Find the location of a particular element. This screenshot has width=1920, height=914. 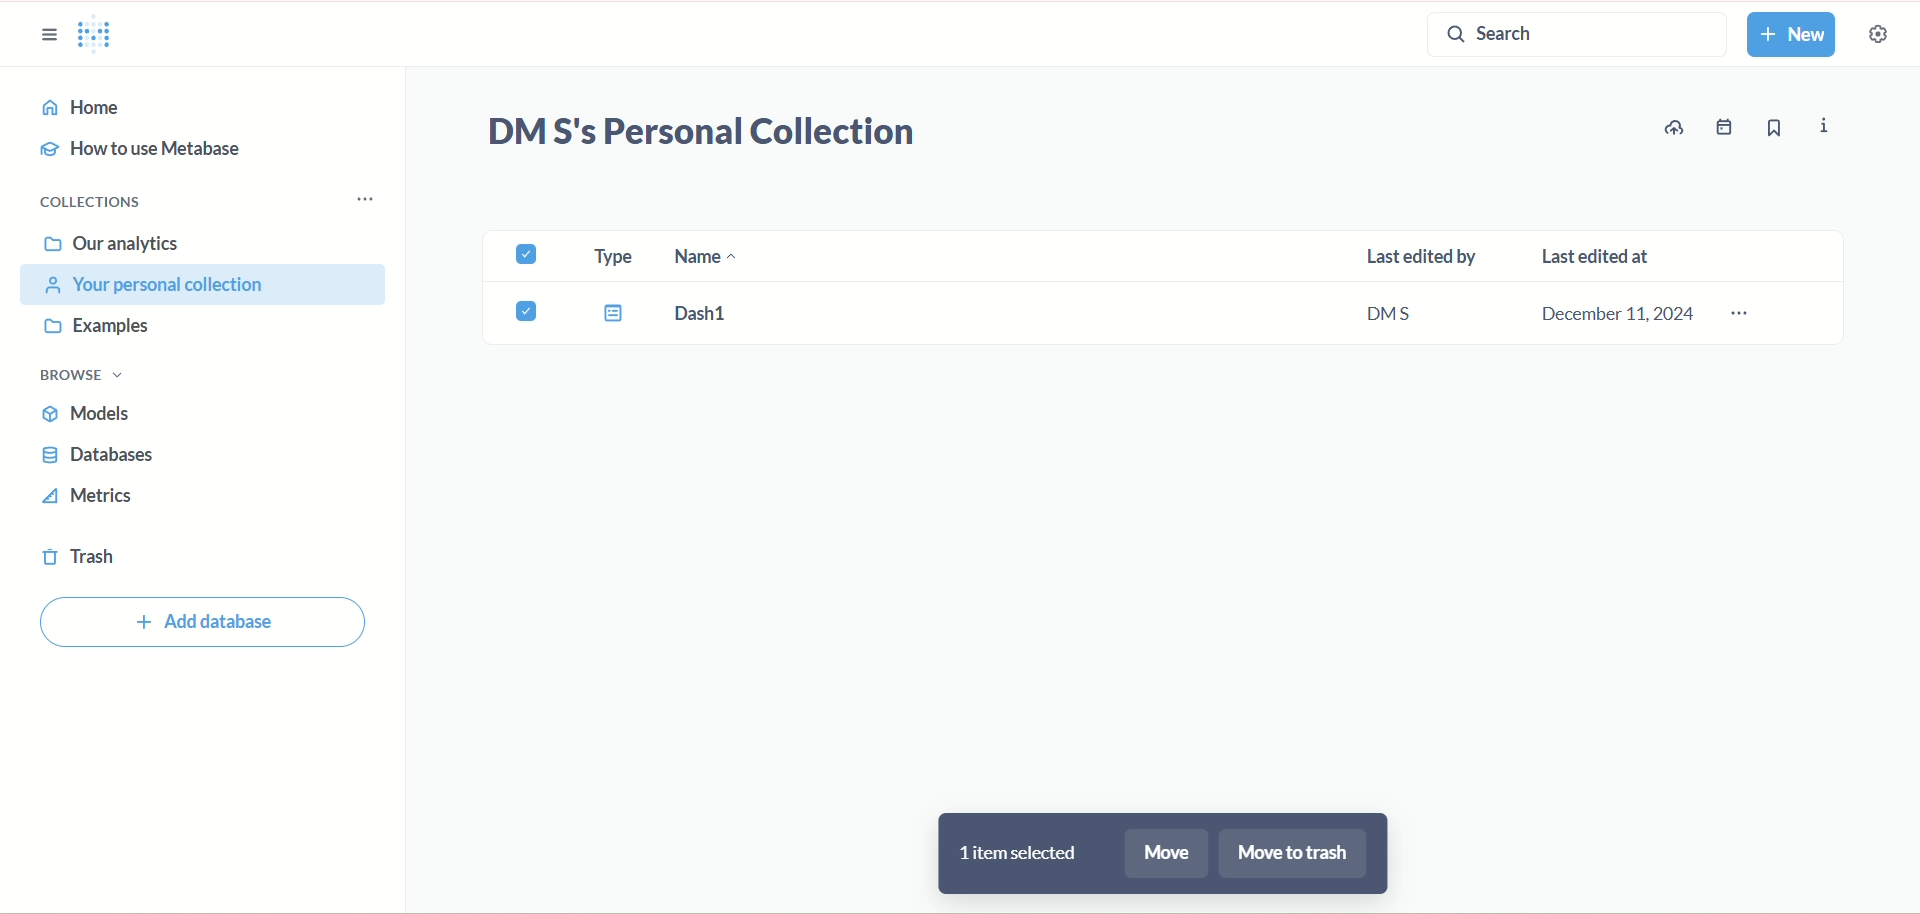

last edited by is located at coordinates (1396, 255).